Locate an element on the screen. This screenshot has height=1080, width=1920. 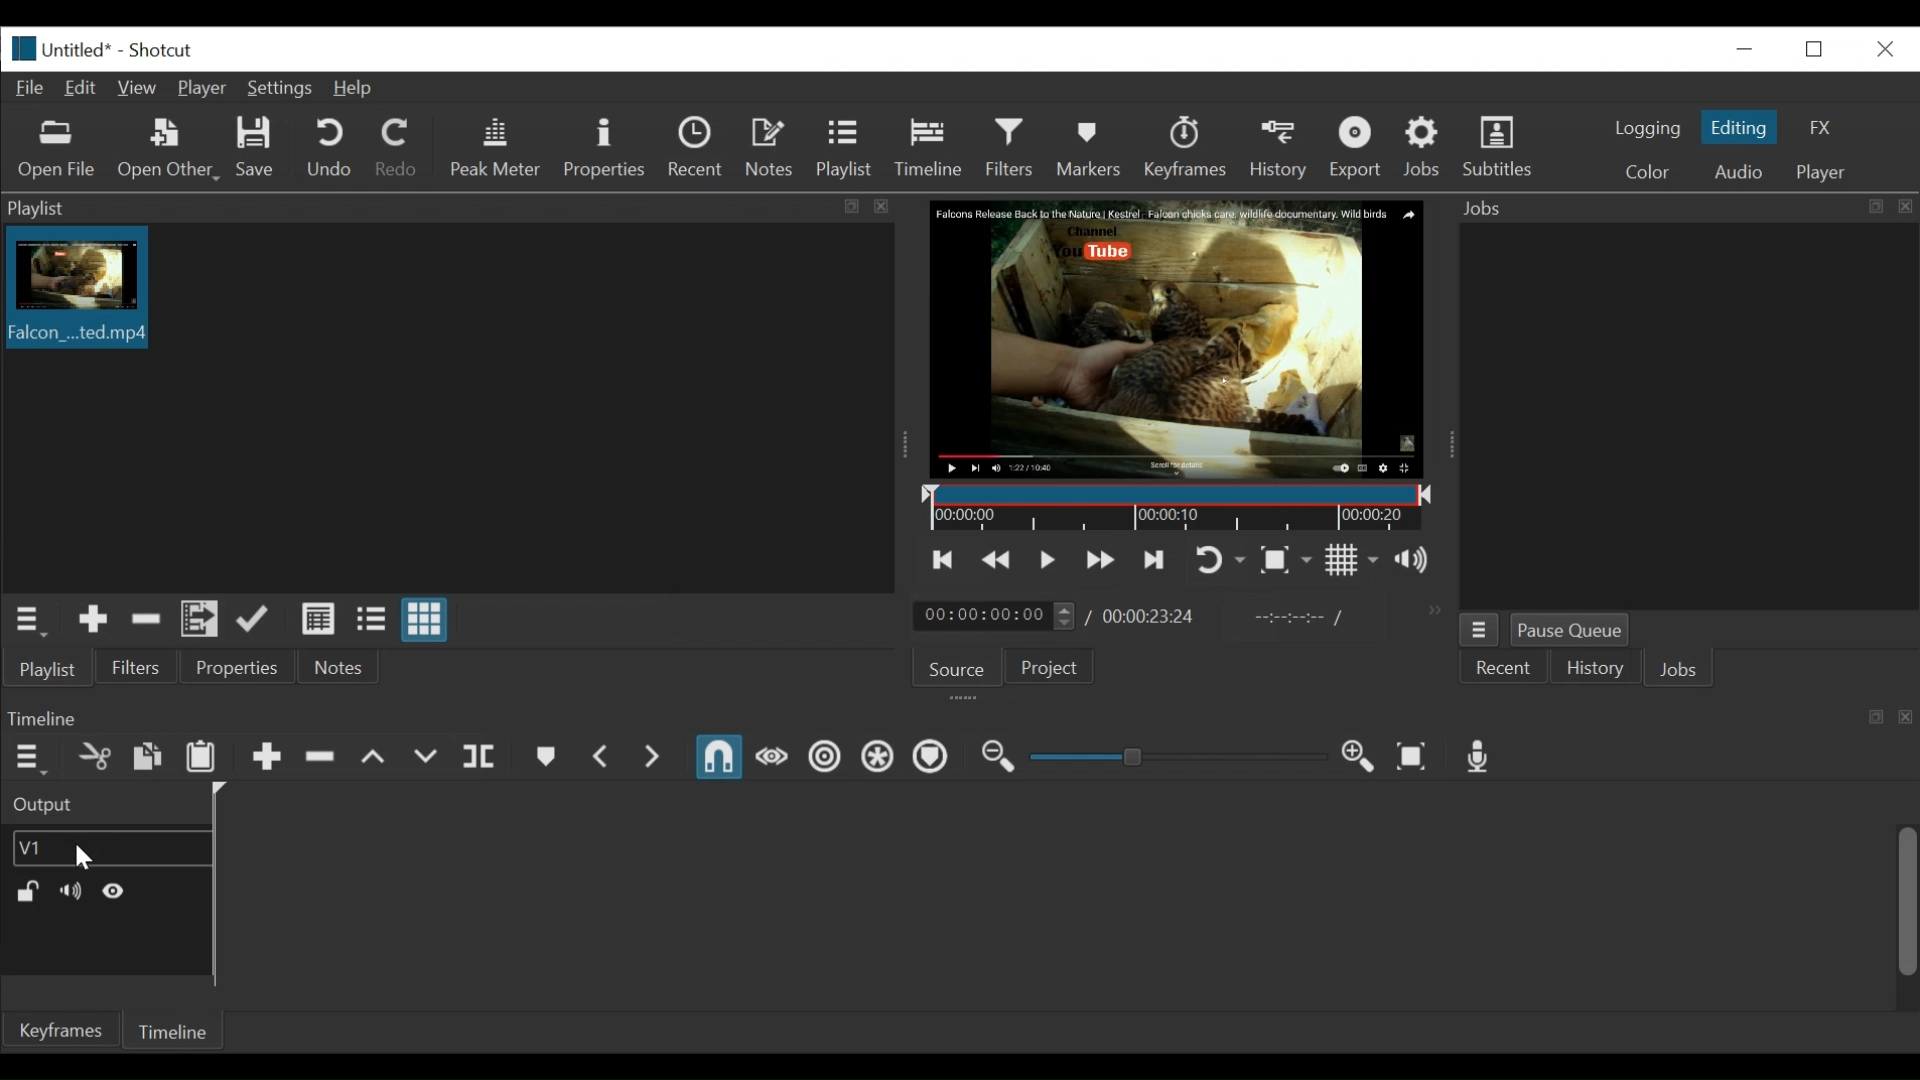
logging is located at coordinates (1648, 130).